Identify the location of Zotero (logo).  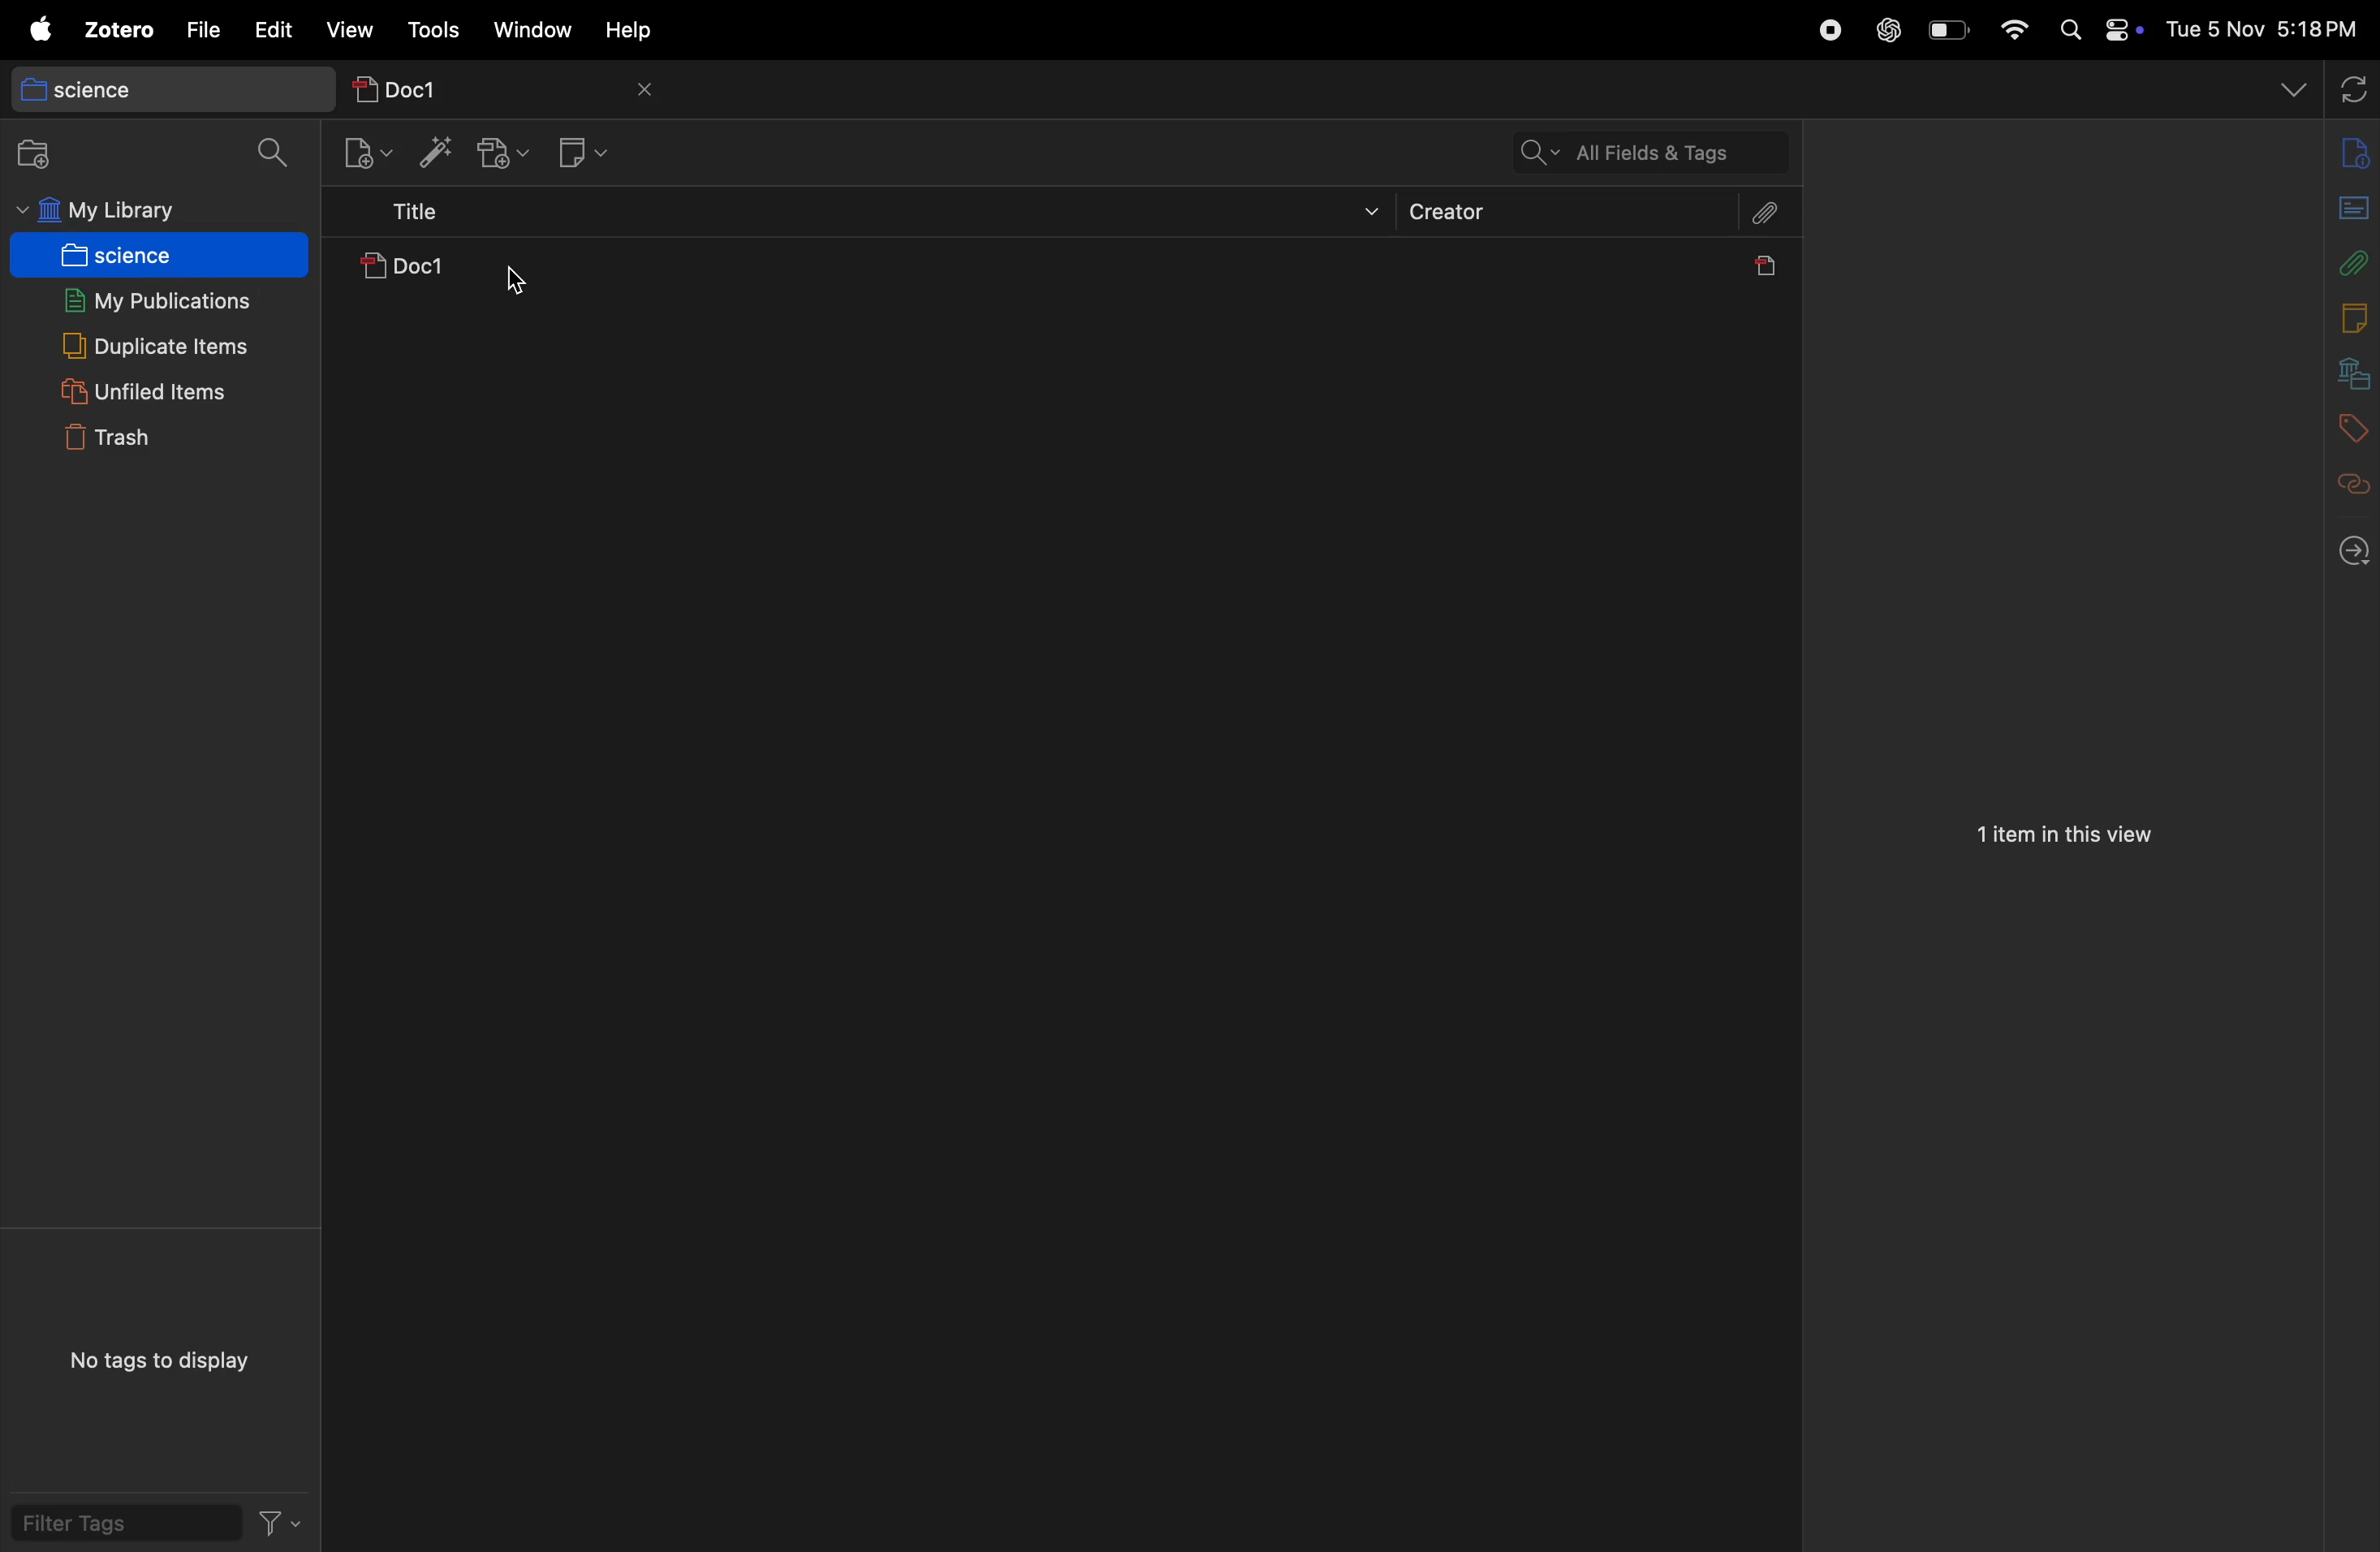
(94, 32).